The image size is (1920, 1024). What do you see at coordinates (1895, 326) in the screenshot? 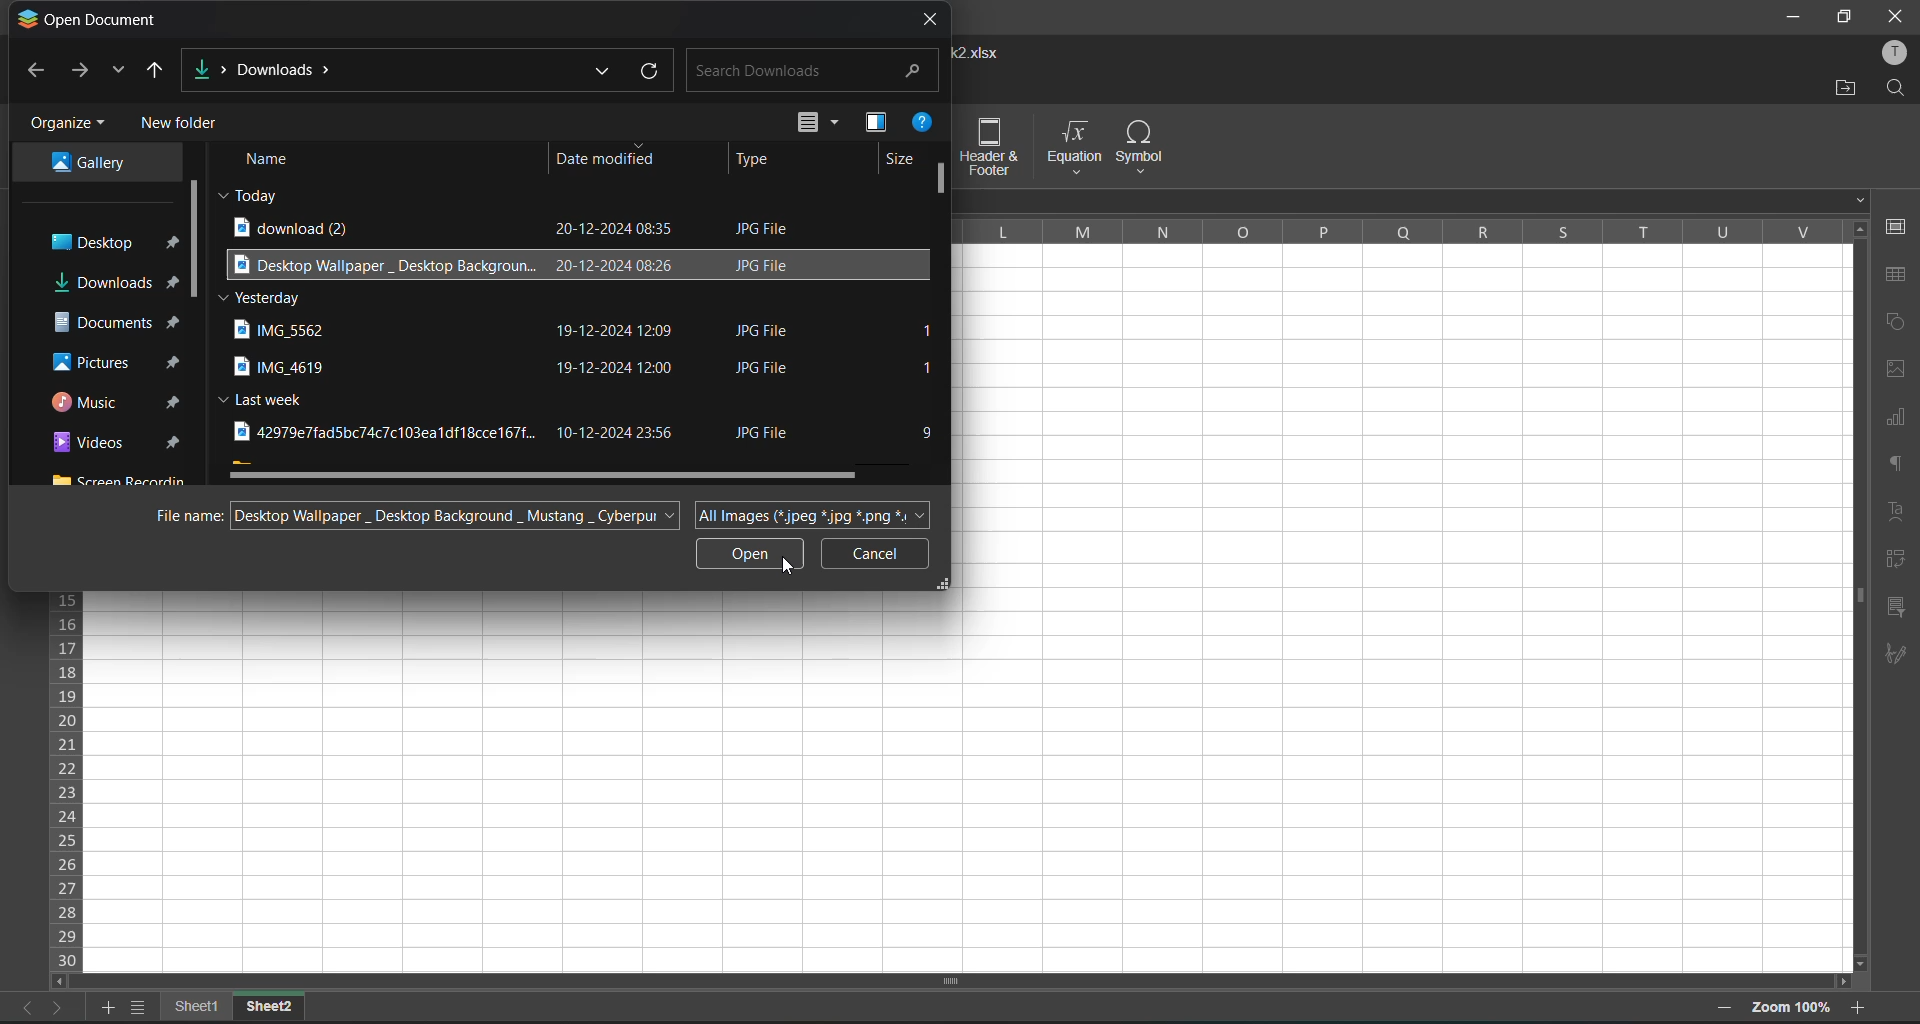
I see `shapes` at bounding box center [1895, 326].